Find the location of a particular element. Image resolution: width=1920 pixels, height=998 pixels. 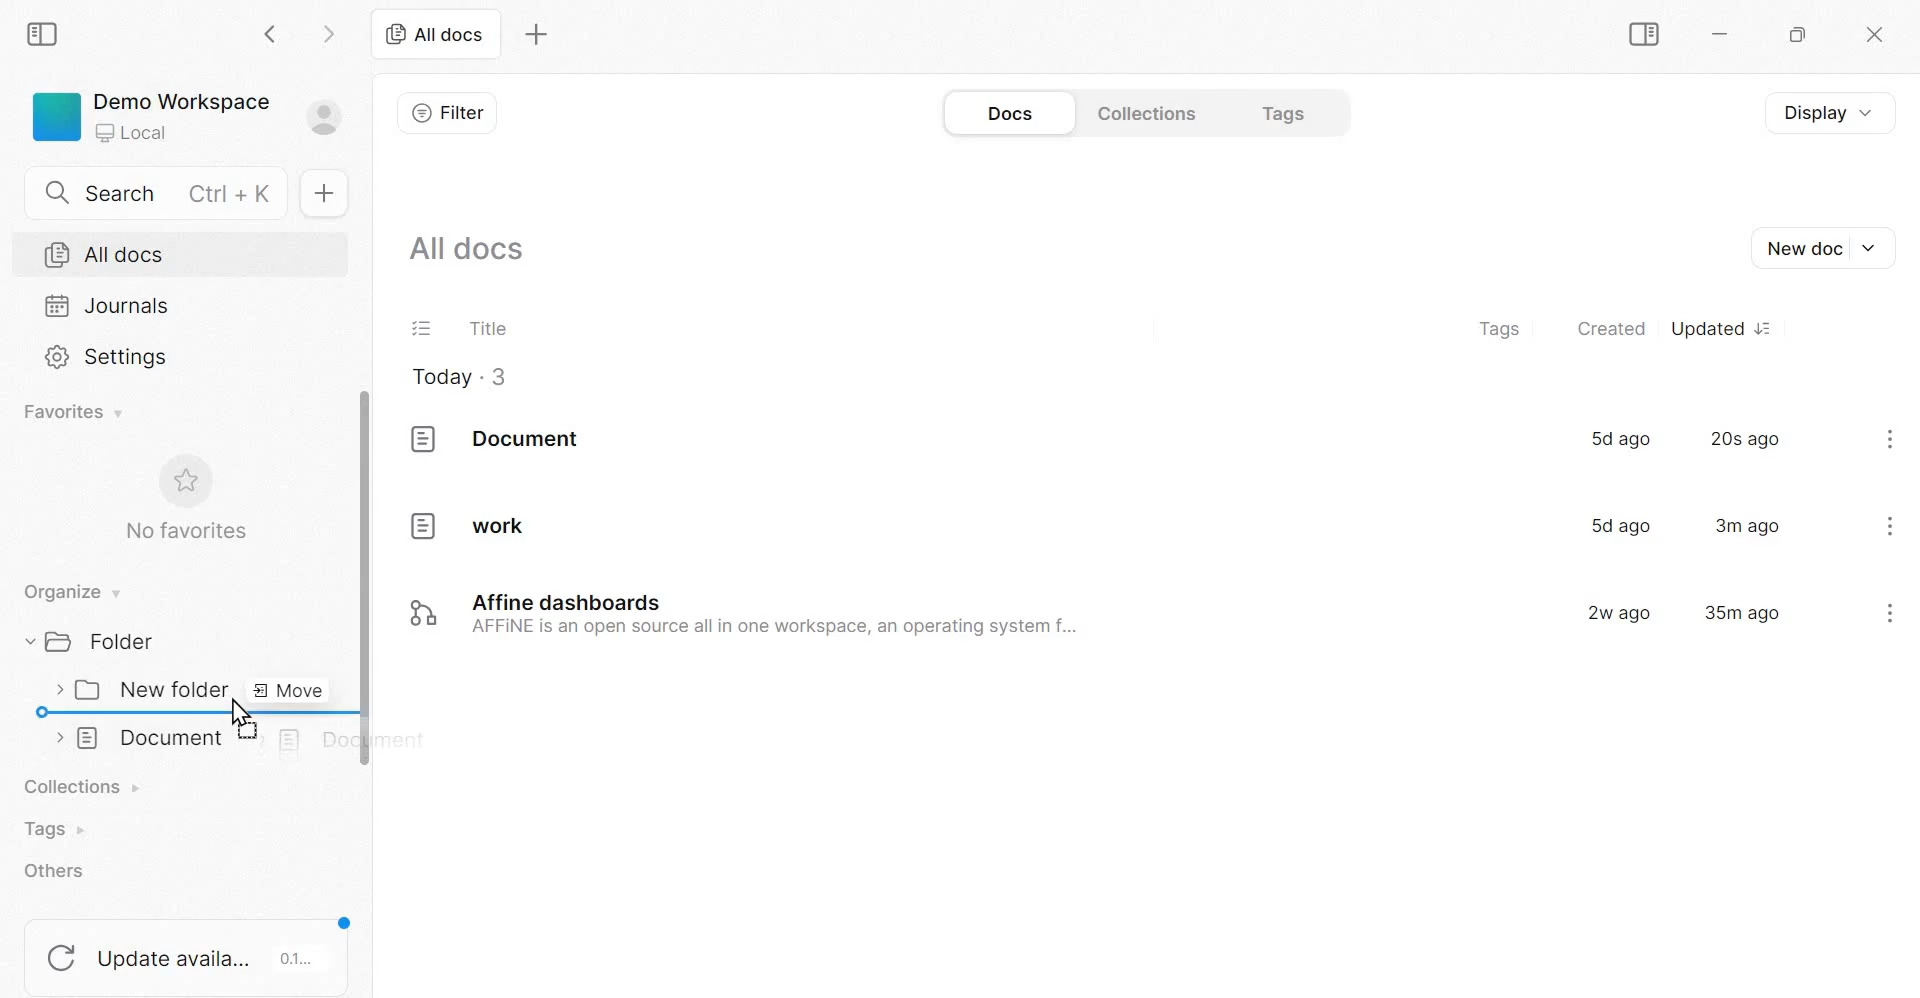

Affine dashboards is located at coordinates (770, 615).